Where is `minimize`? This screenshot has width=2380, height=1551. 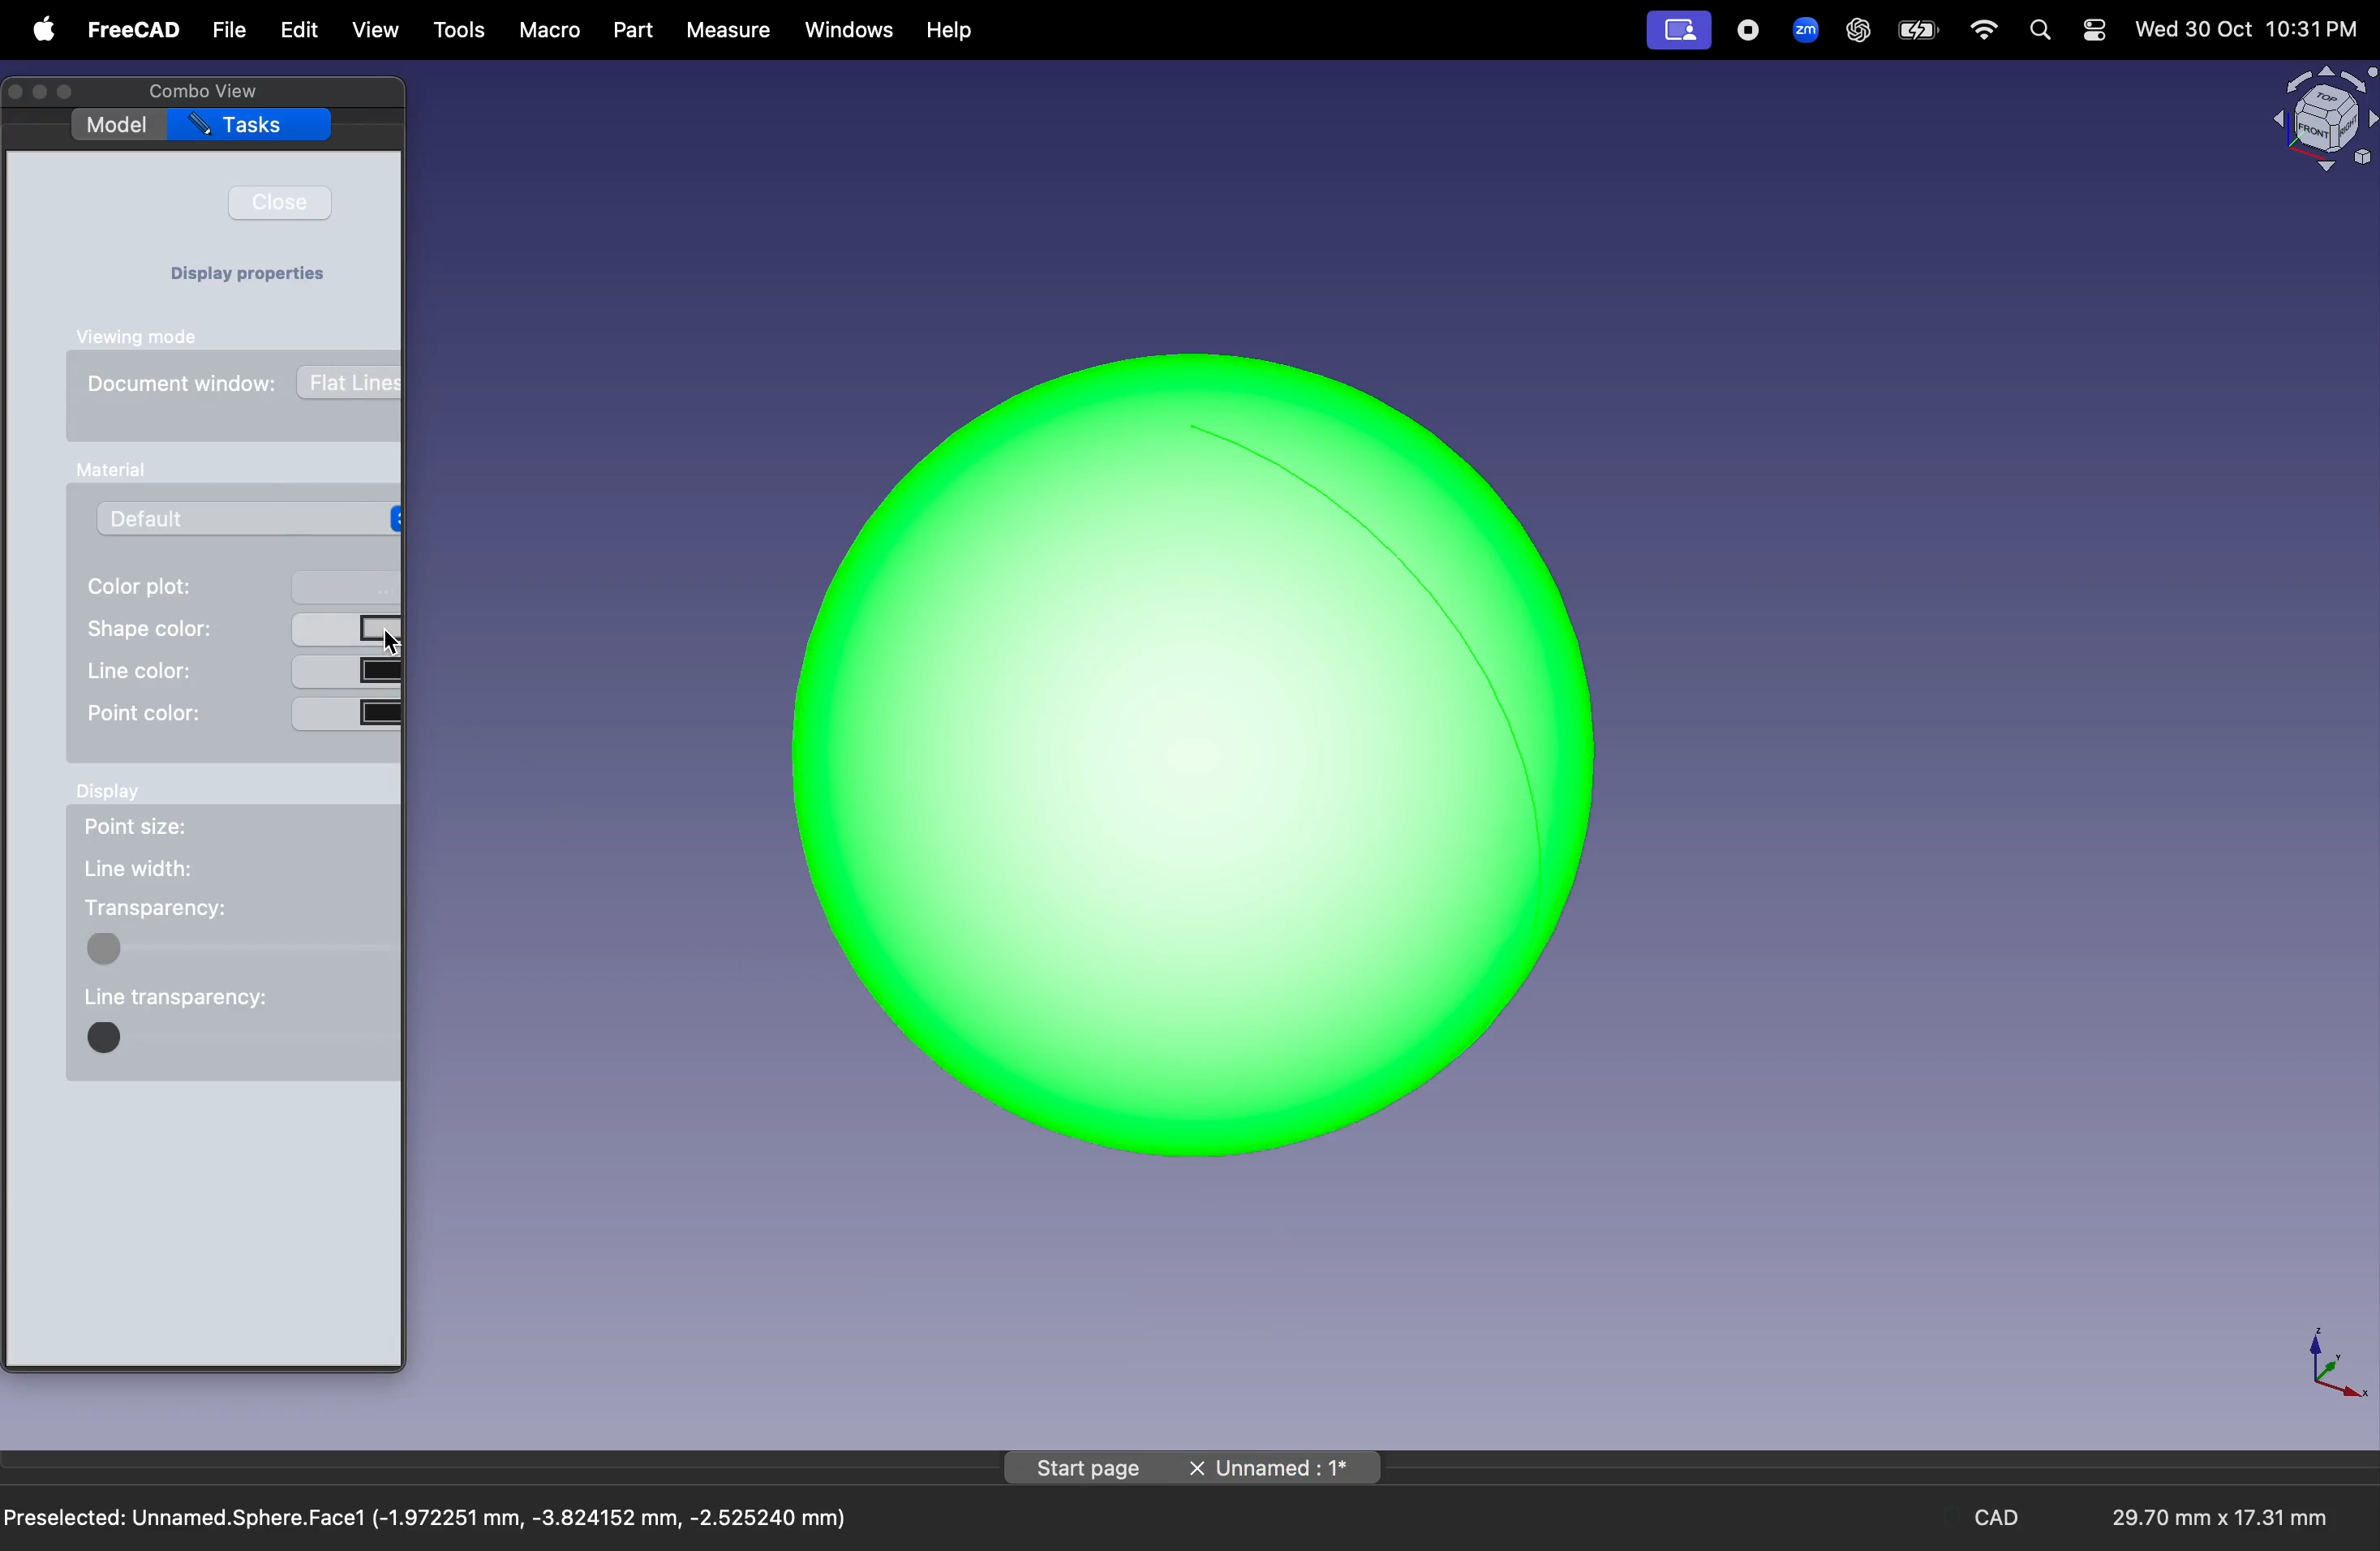 minimize is located at coordinates (44, 92).